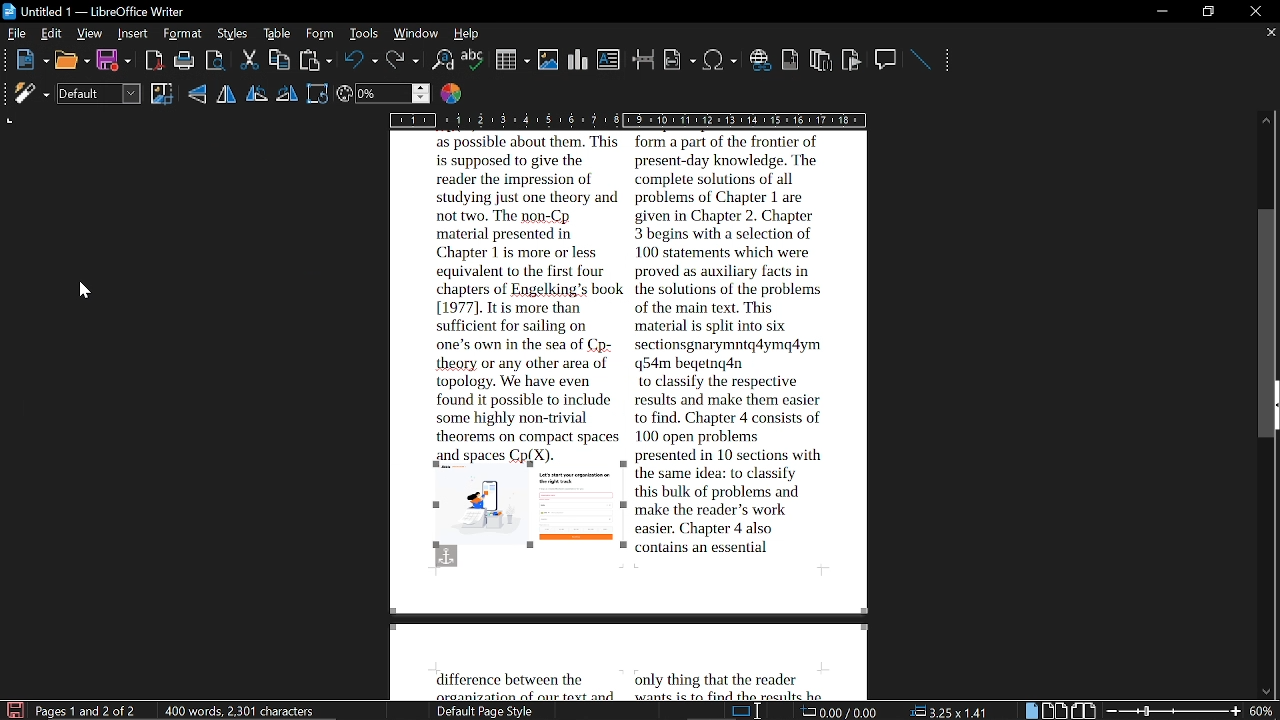 This screenshot has height=720, width=1280. What do you see at coordinates (1085, 711) in the screenshot?
I see `book view` at bounding box center [1085, 711].